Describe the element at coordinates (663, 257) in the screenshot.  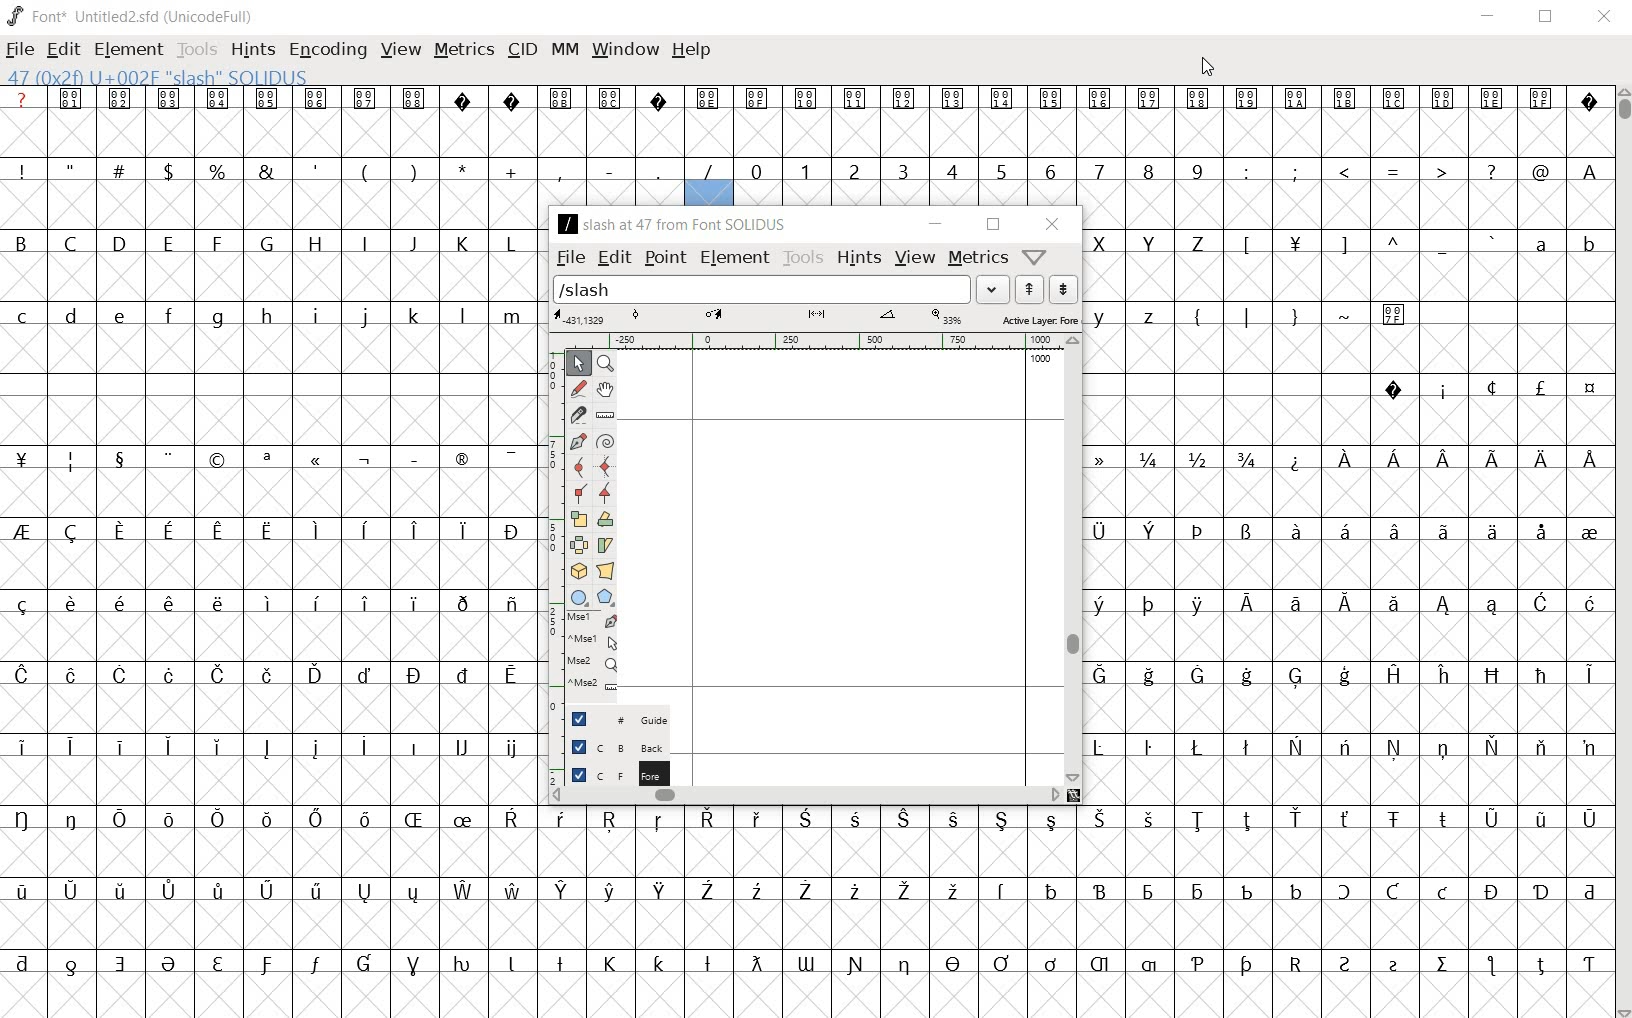
I see `point` at that location.